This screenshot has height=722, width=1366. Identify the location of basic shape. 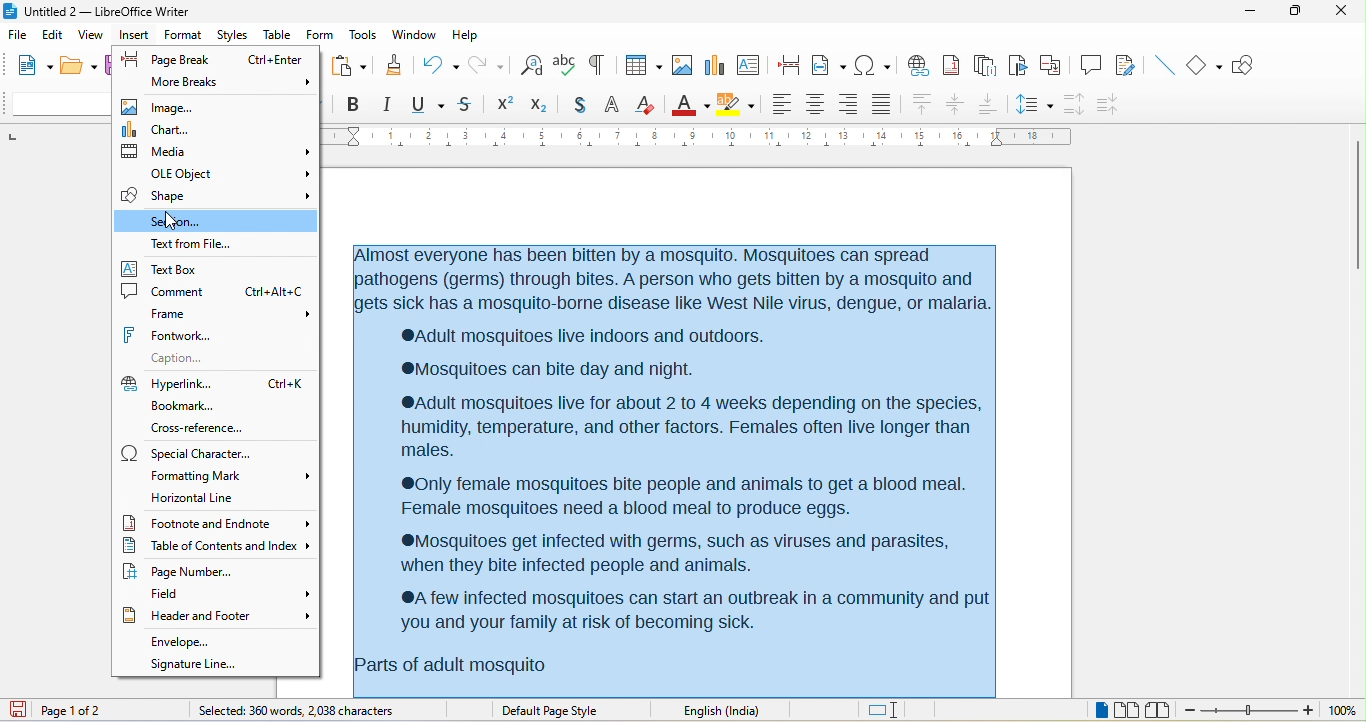
(1203, 64).